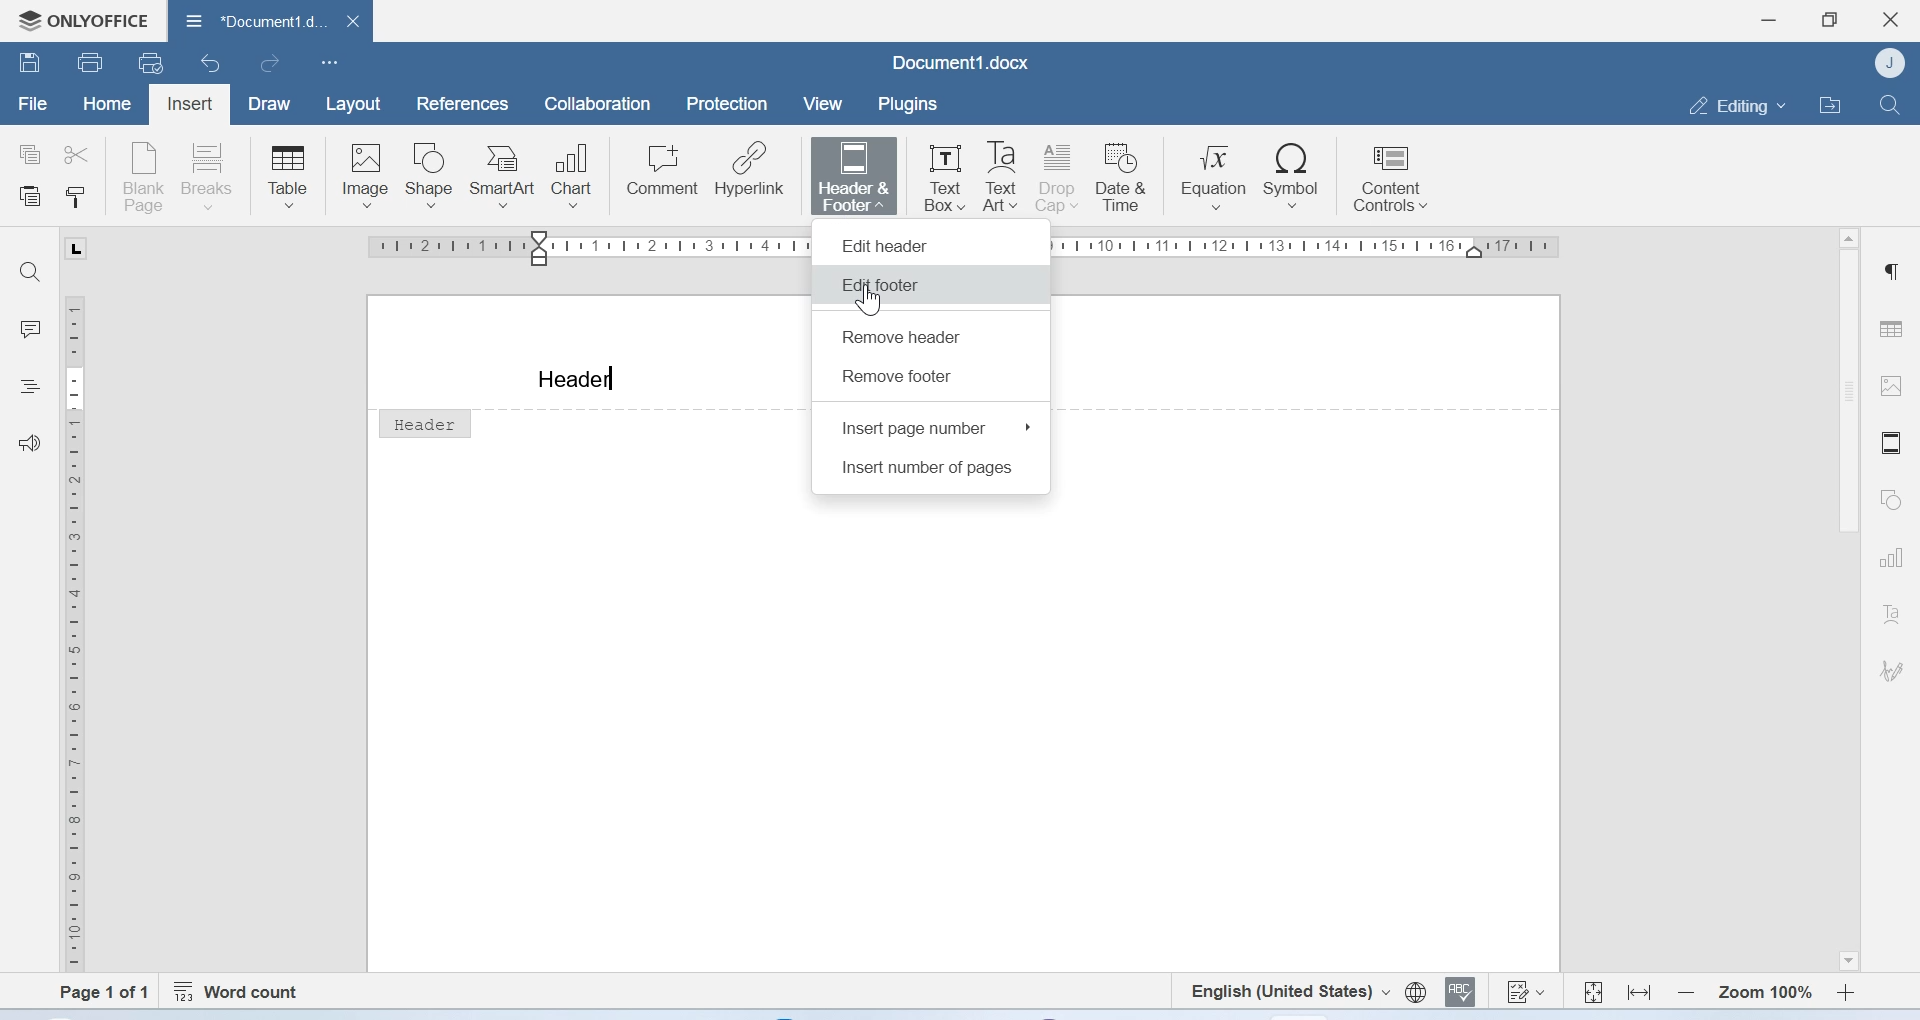  What do you see at coordinates (1891, 20) in the screenshot?
I see `Close` at bounding box center [1891, 20].